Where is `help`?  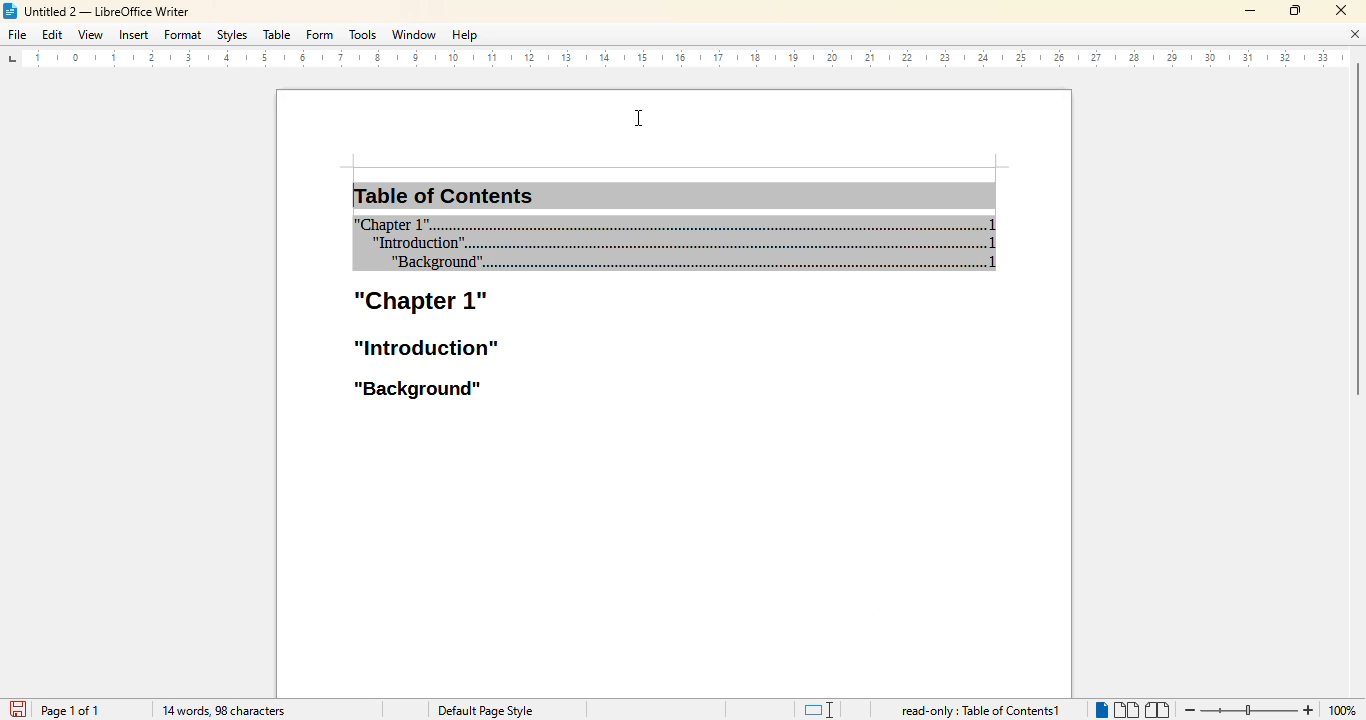
help is located at coordinates (464, 34).